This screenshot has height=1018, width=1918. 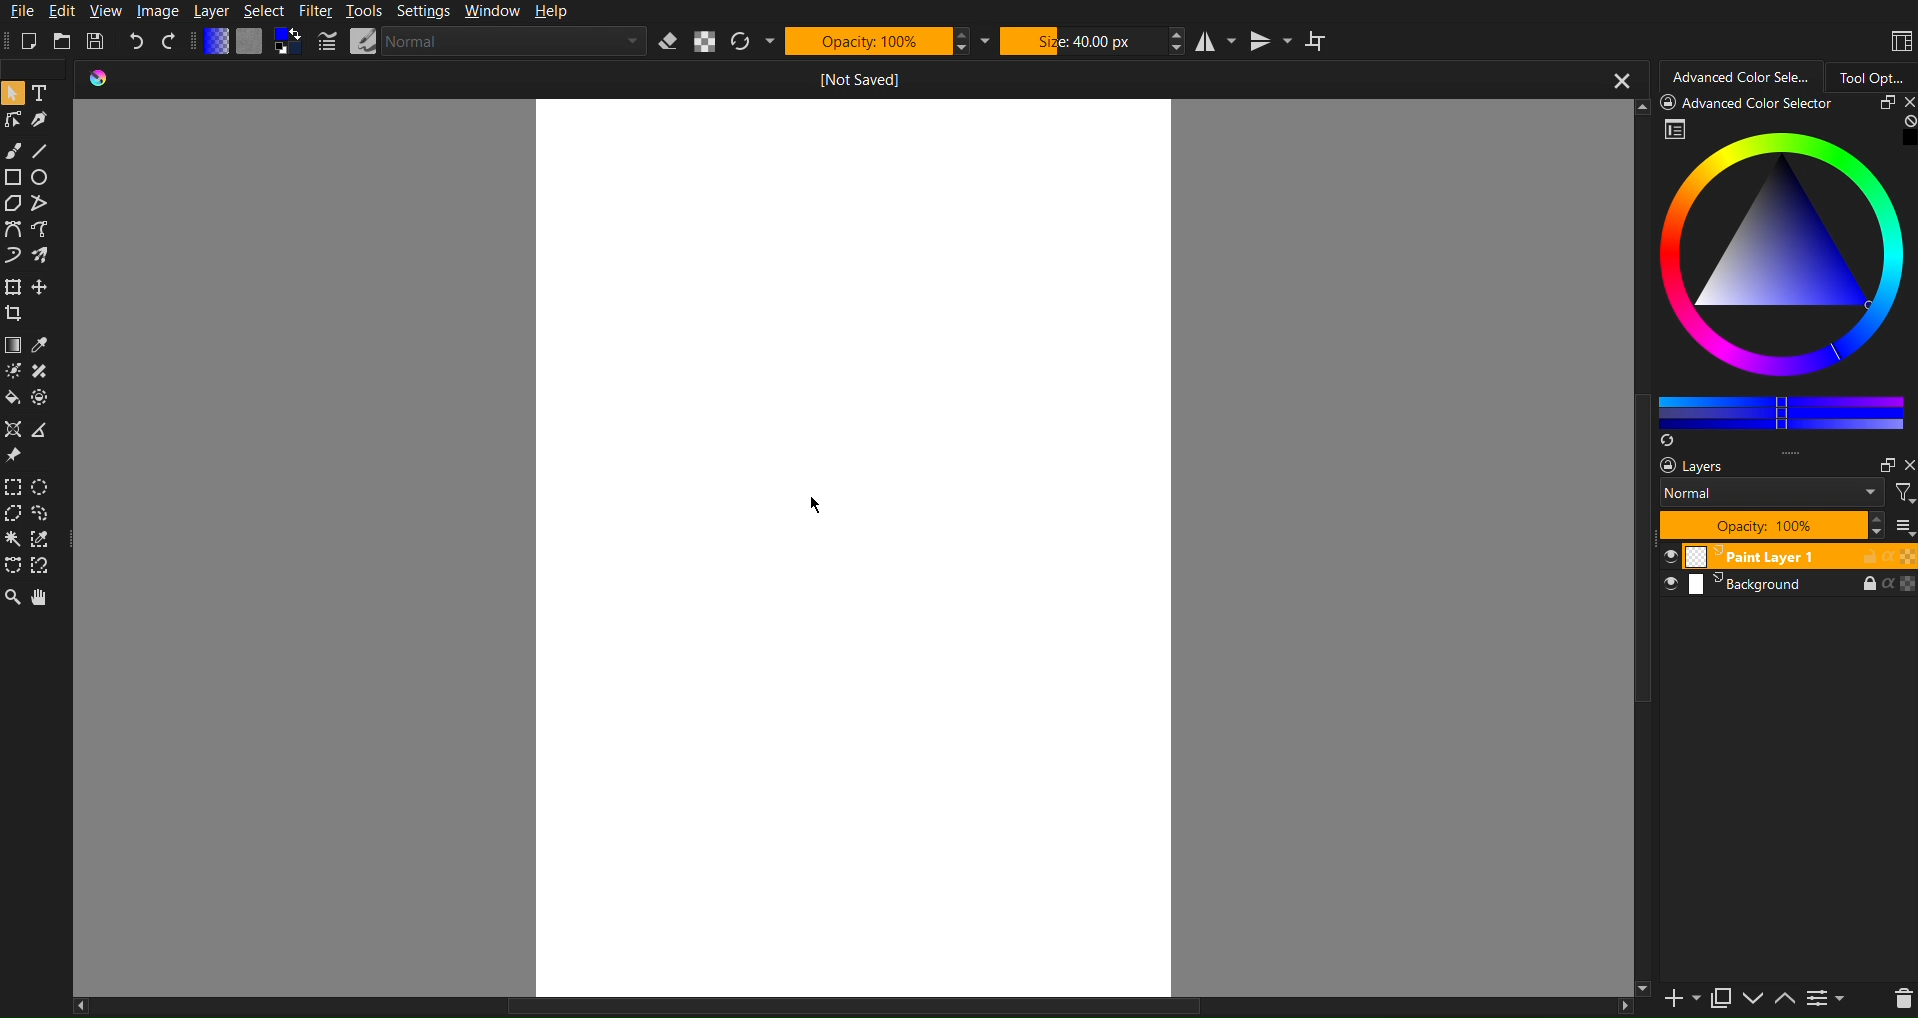 What do you see at coordinates (1905, 121) in the screenshot?
I see `stop` at bounding box center [1905, 121].